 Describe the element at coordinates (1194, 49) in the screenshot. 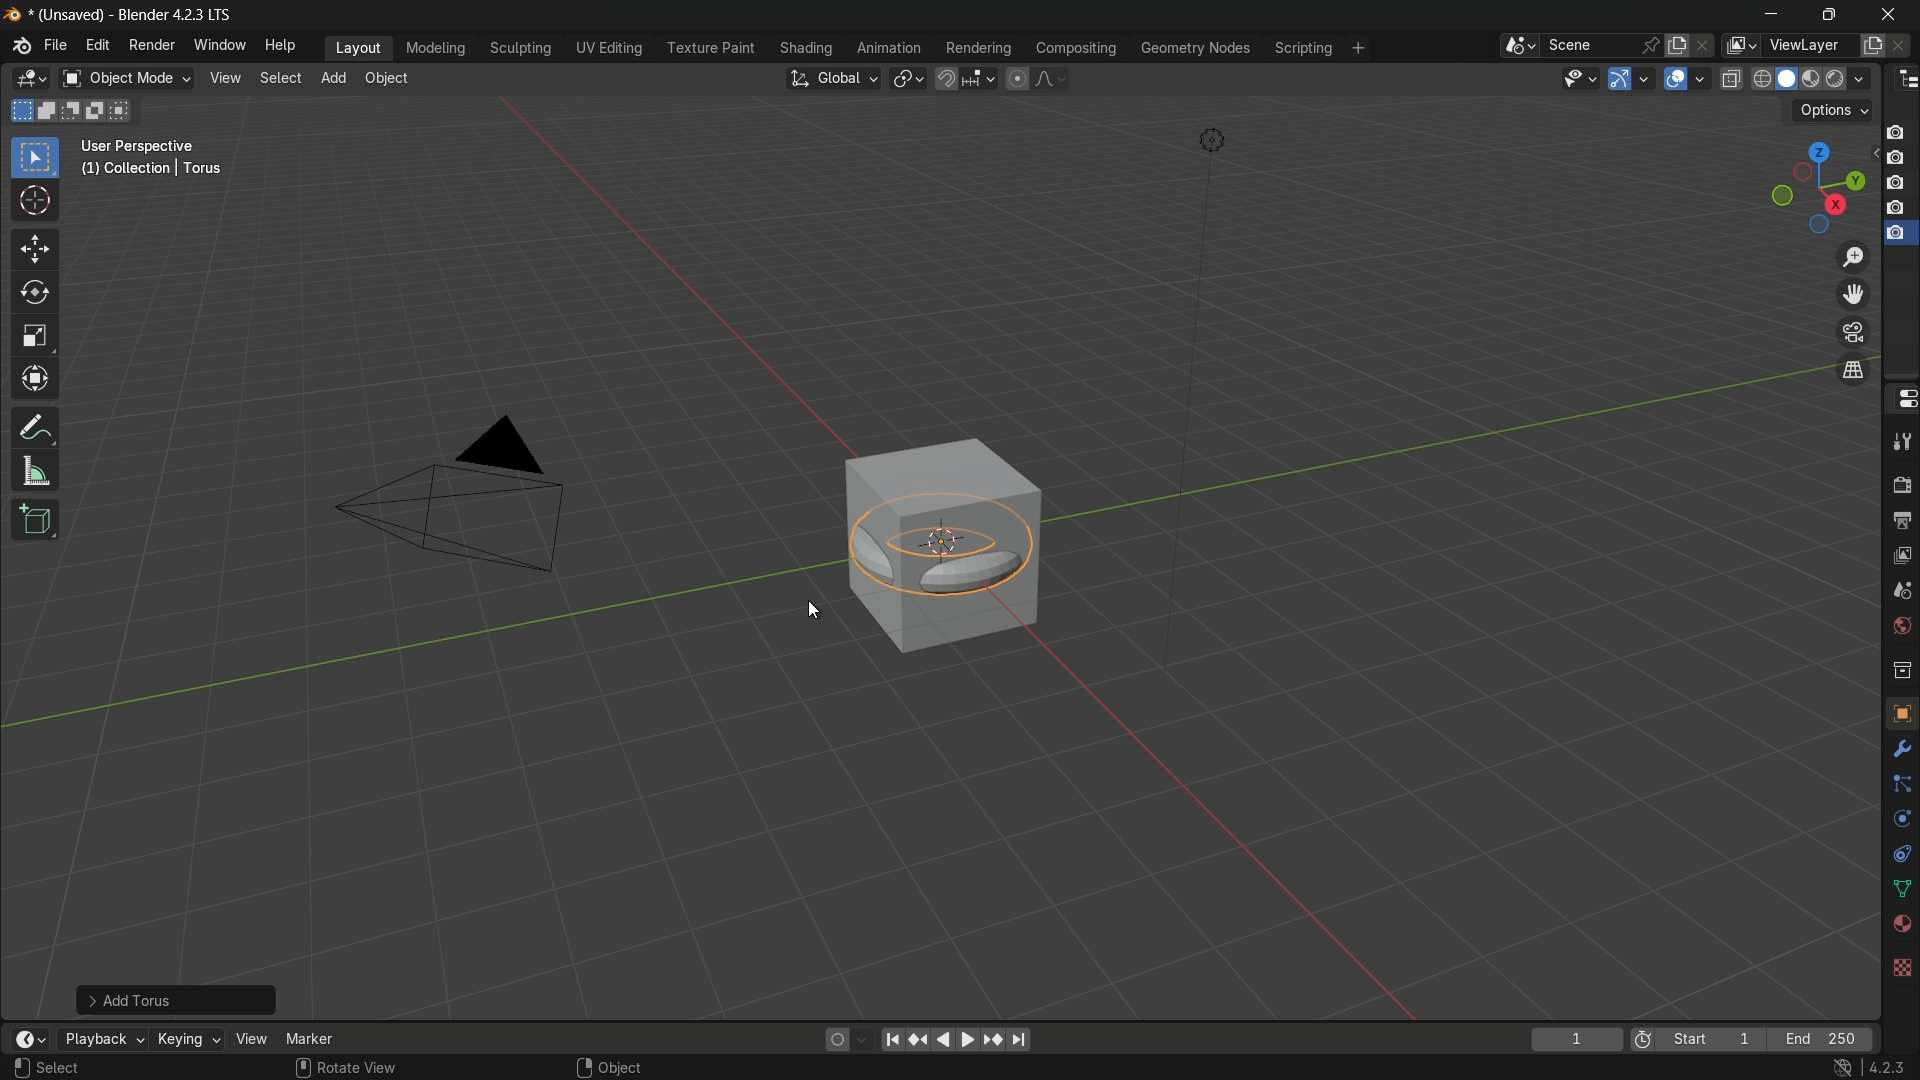

I see `geometry nodes` at that location.